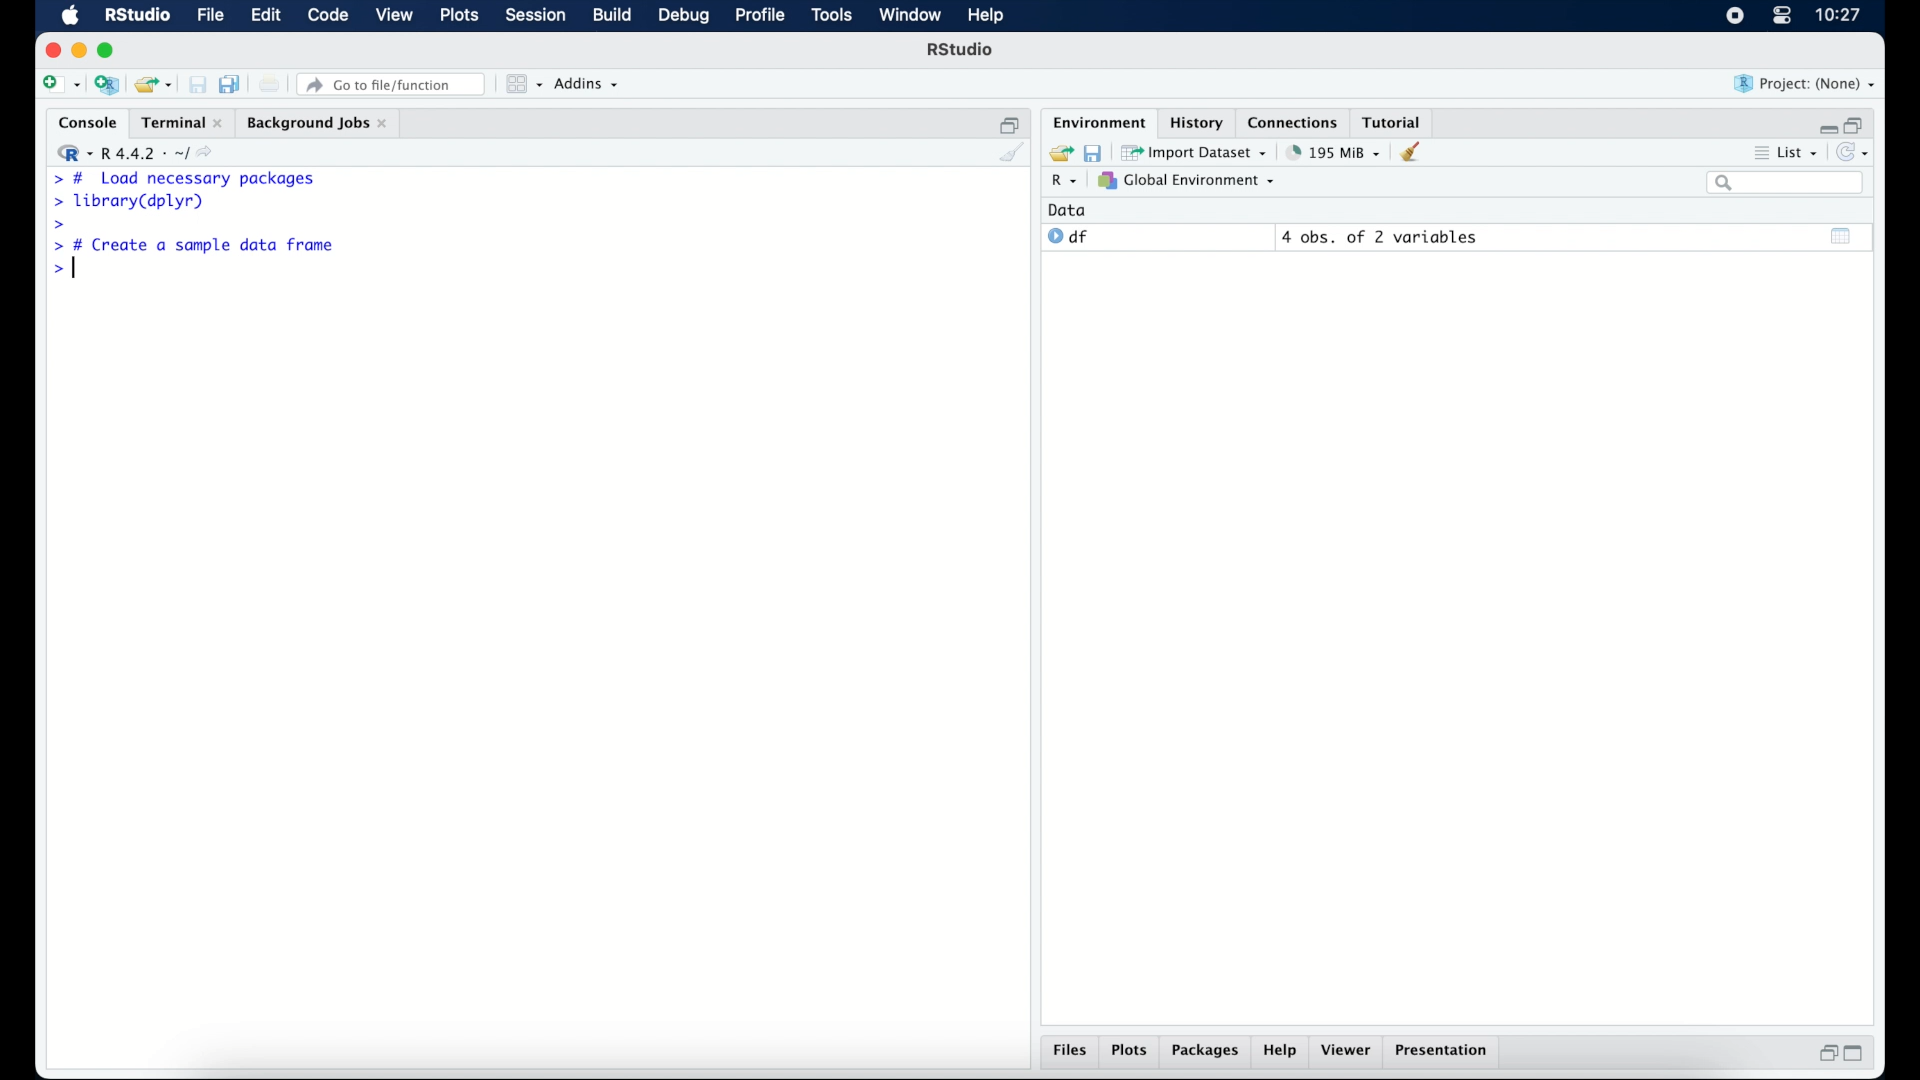  What do you see at coordinates (1280, 1053) in the screenshot?
I see `help` at bounding box center [1280, 1053].